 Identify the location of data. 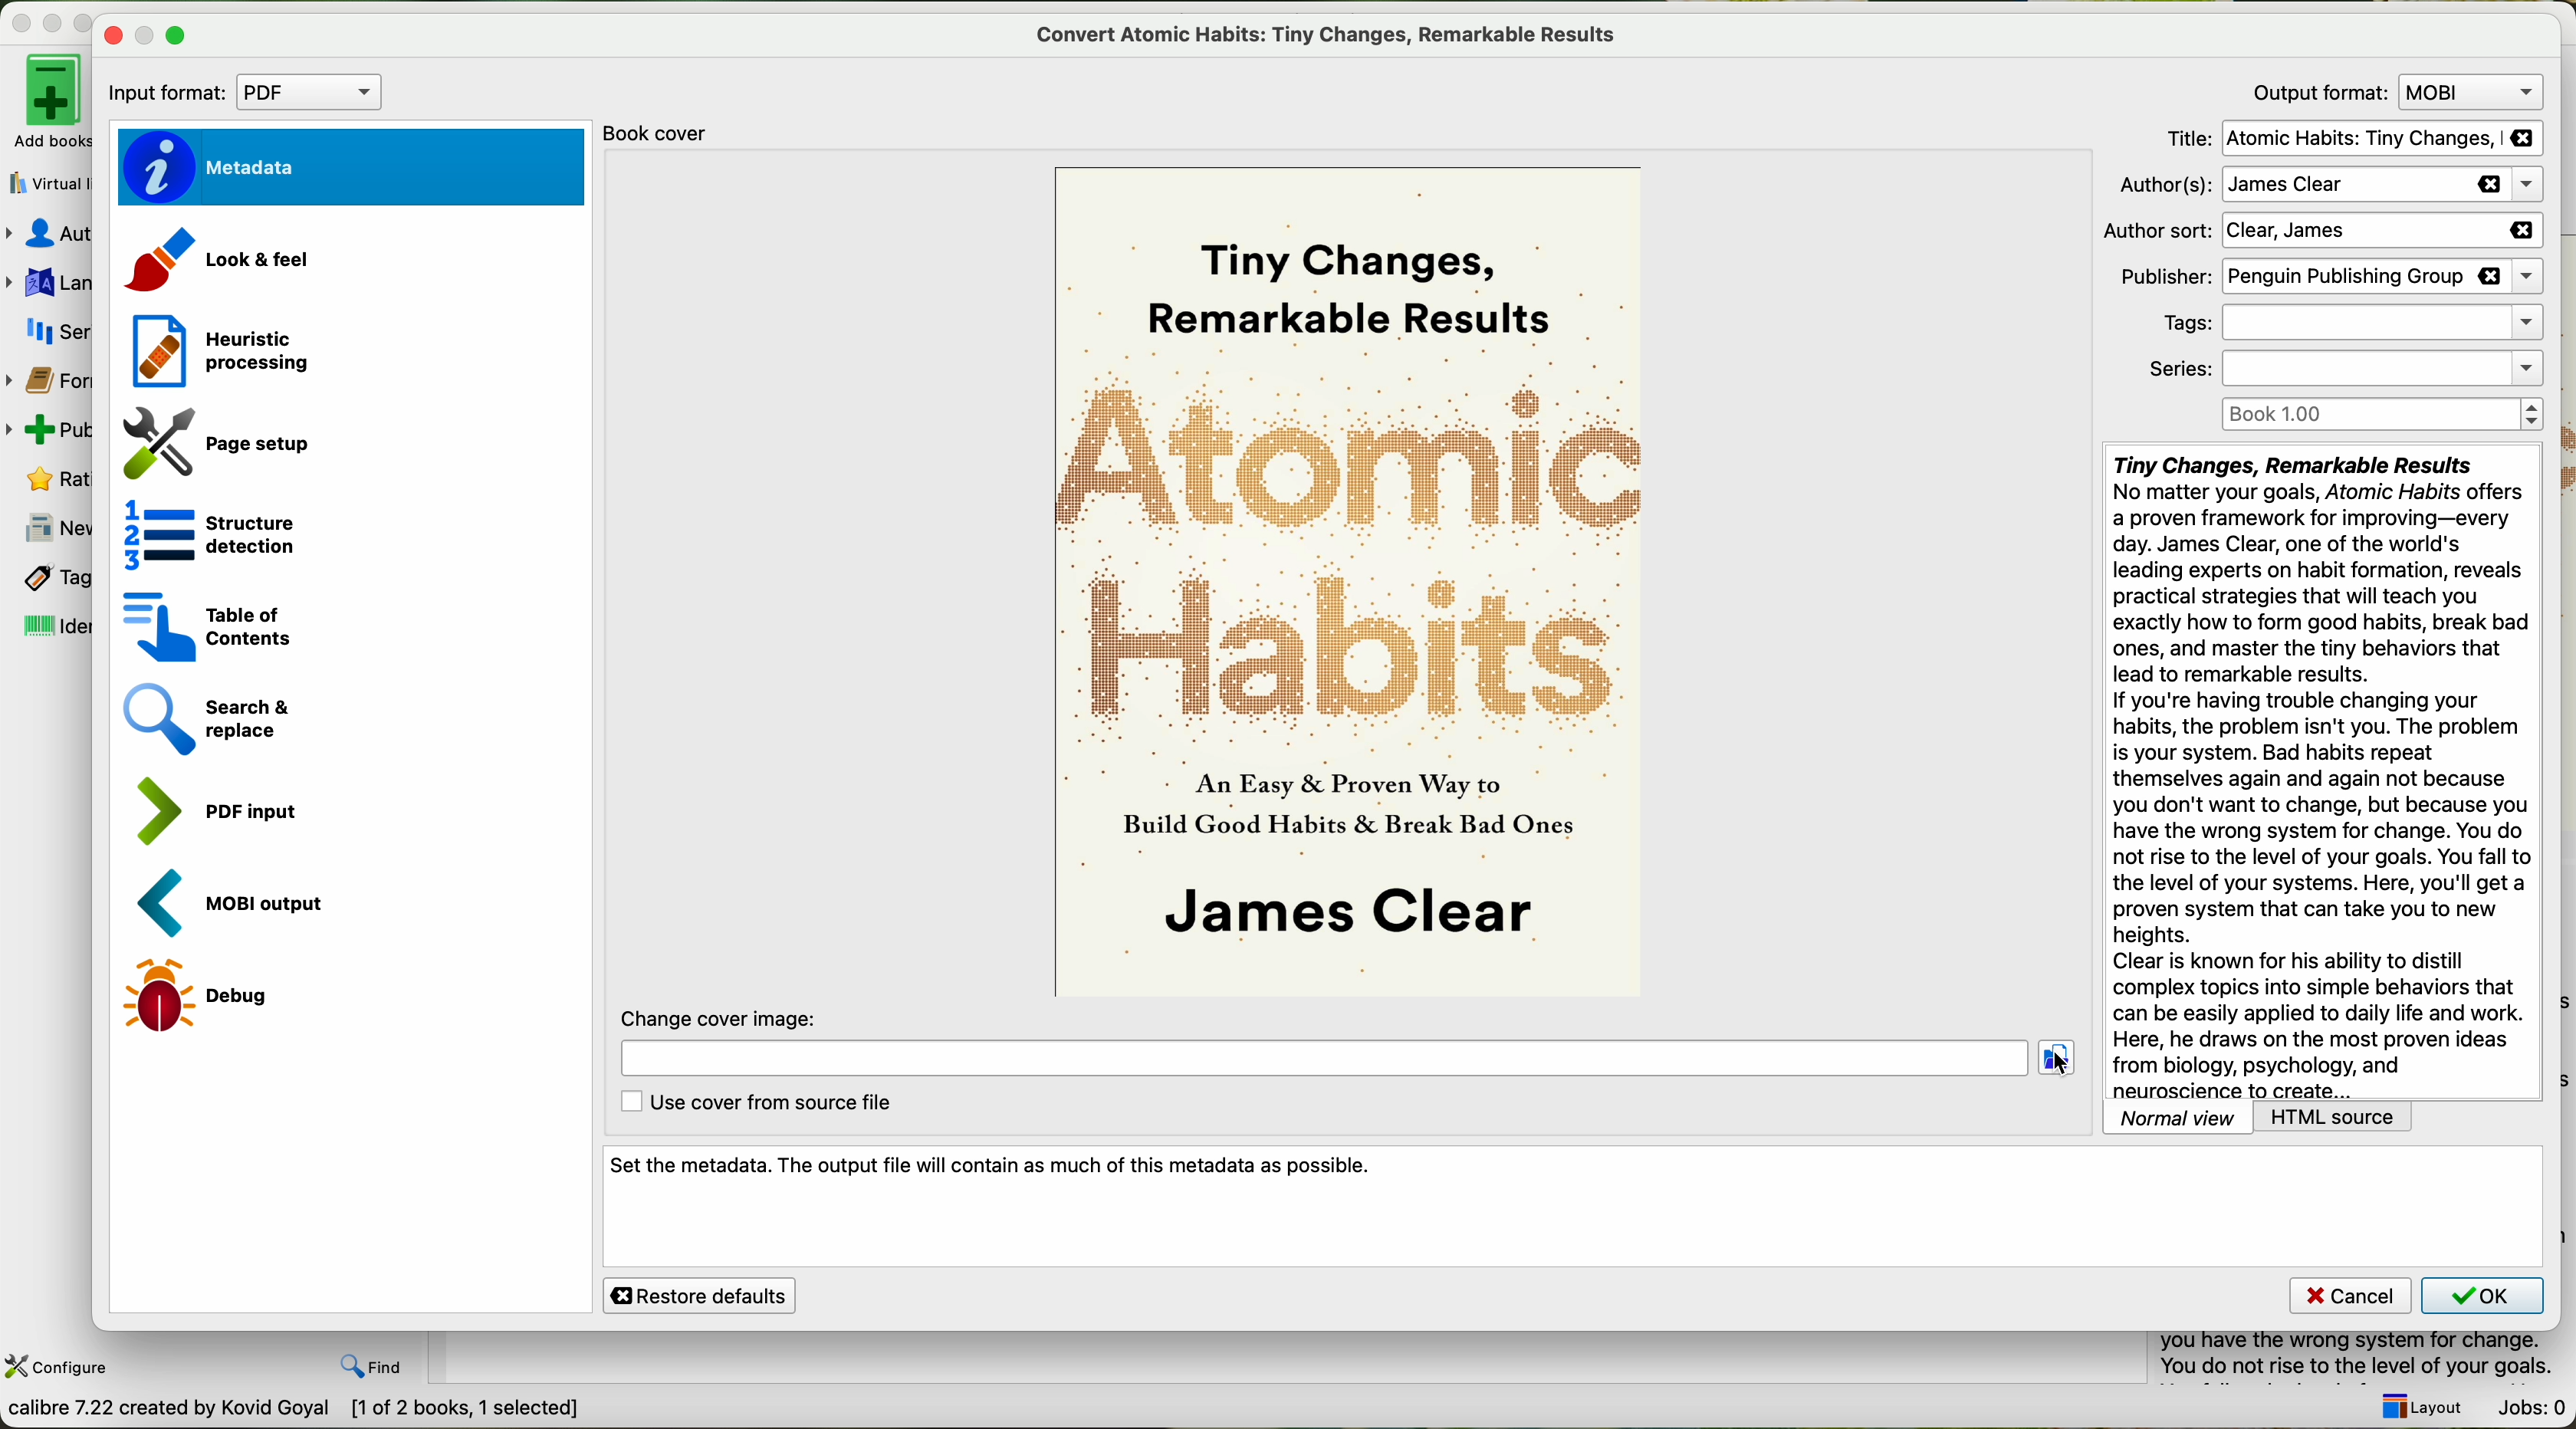
(296, 1411).